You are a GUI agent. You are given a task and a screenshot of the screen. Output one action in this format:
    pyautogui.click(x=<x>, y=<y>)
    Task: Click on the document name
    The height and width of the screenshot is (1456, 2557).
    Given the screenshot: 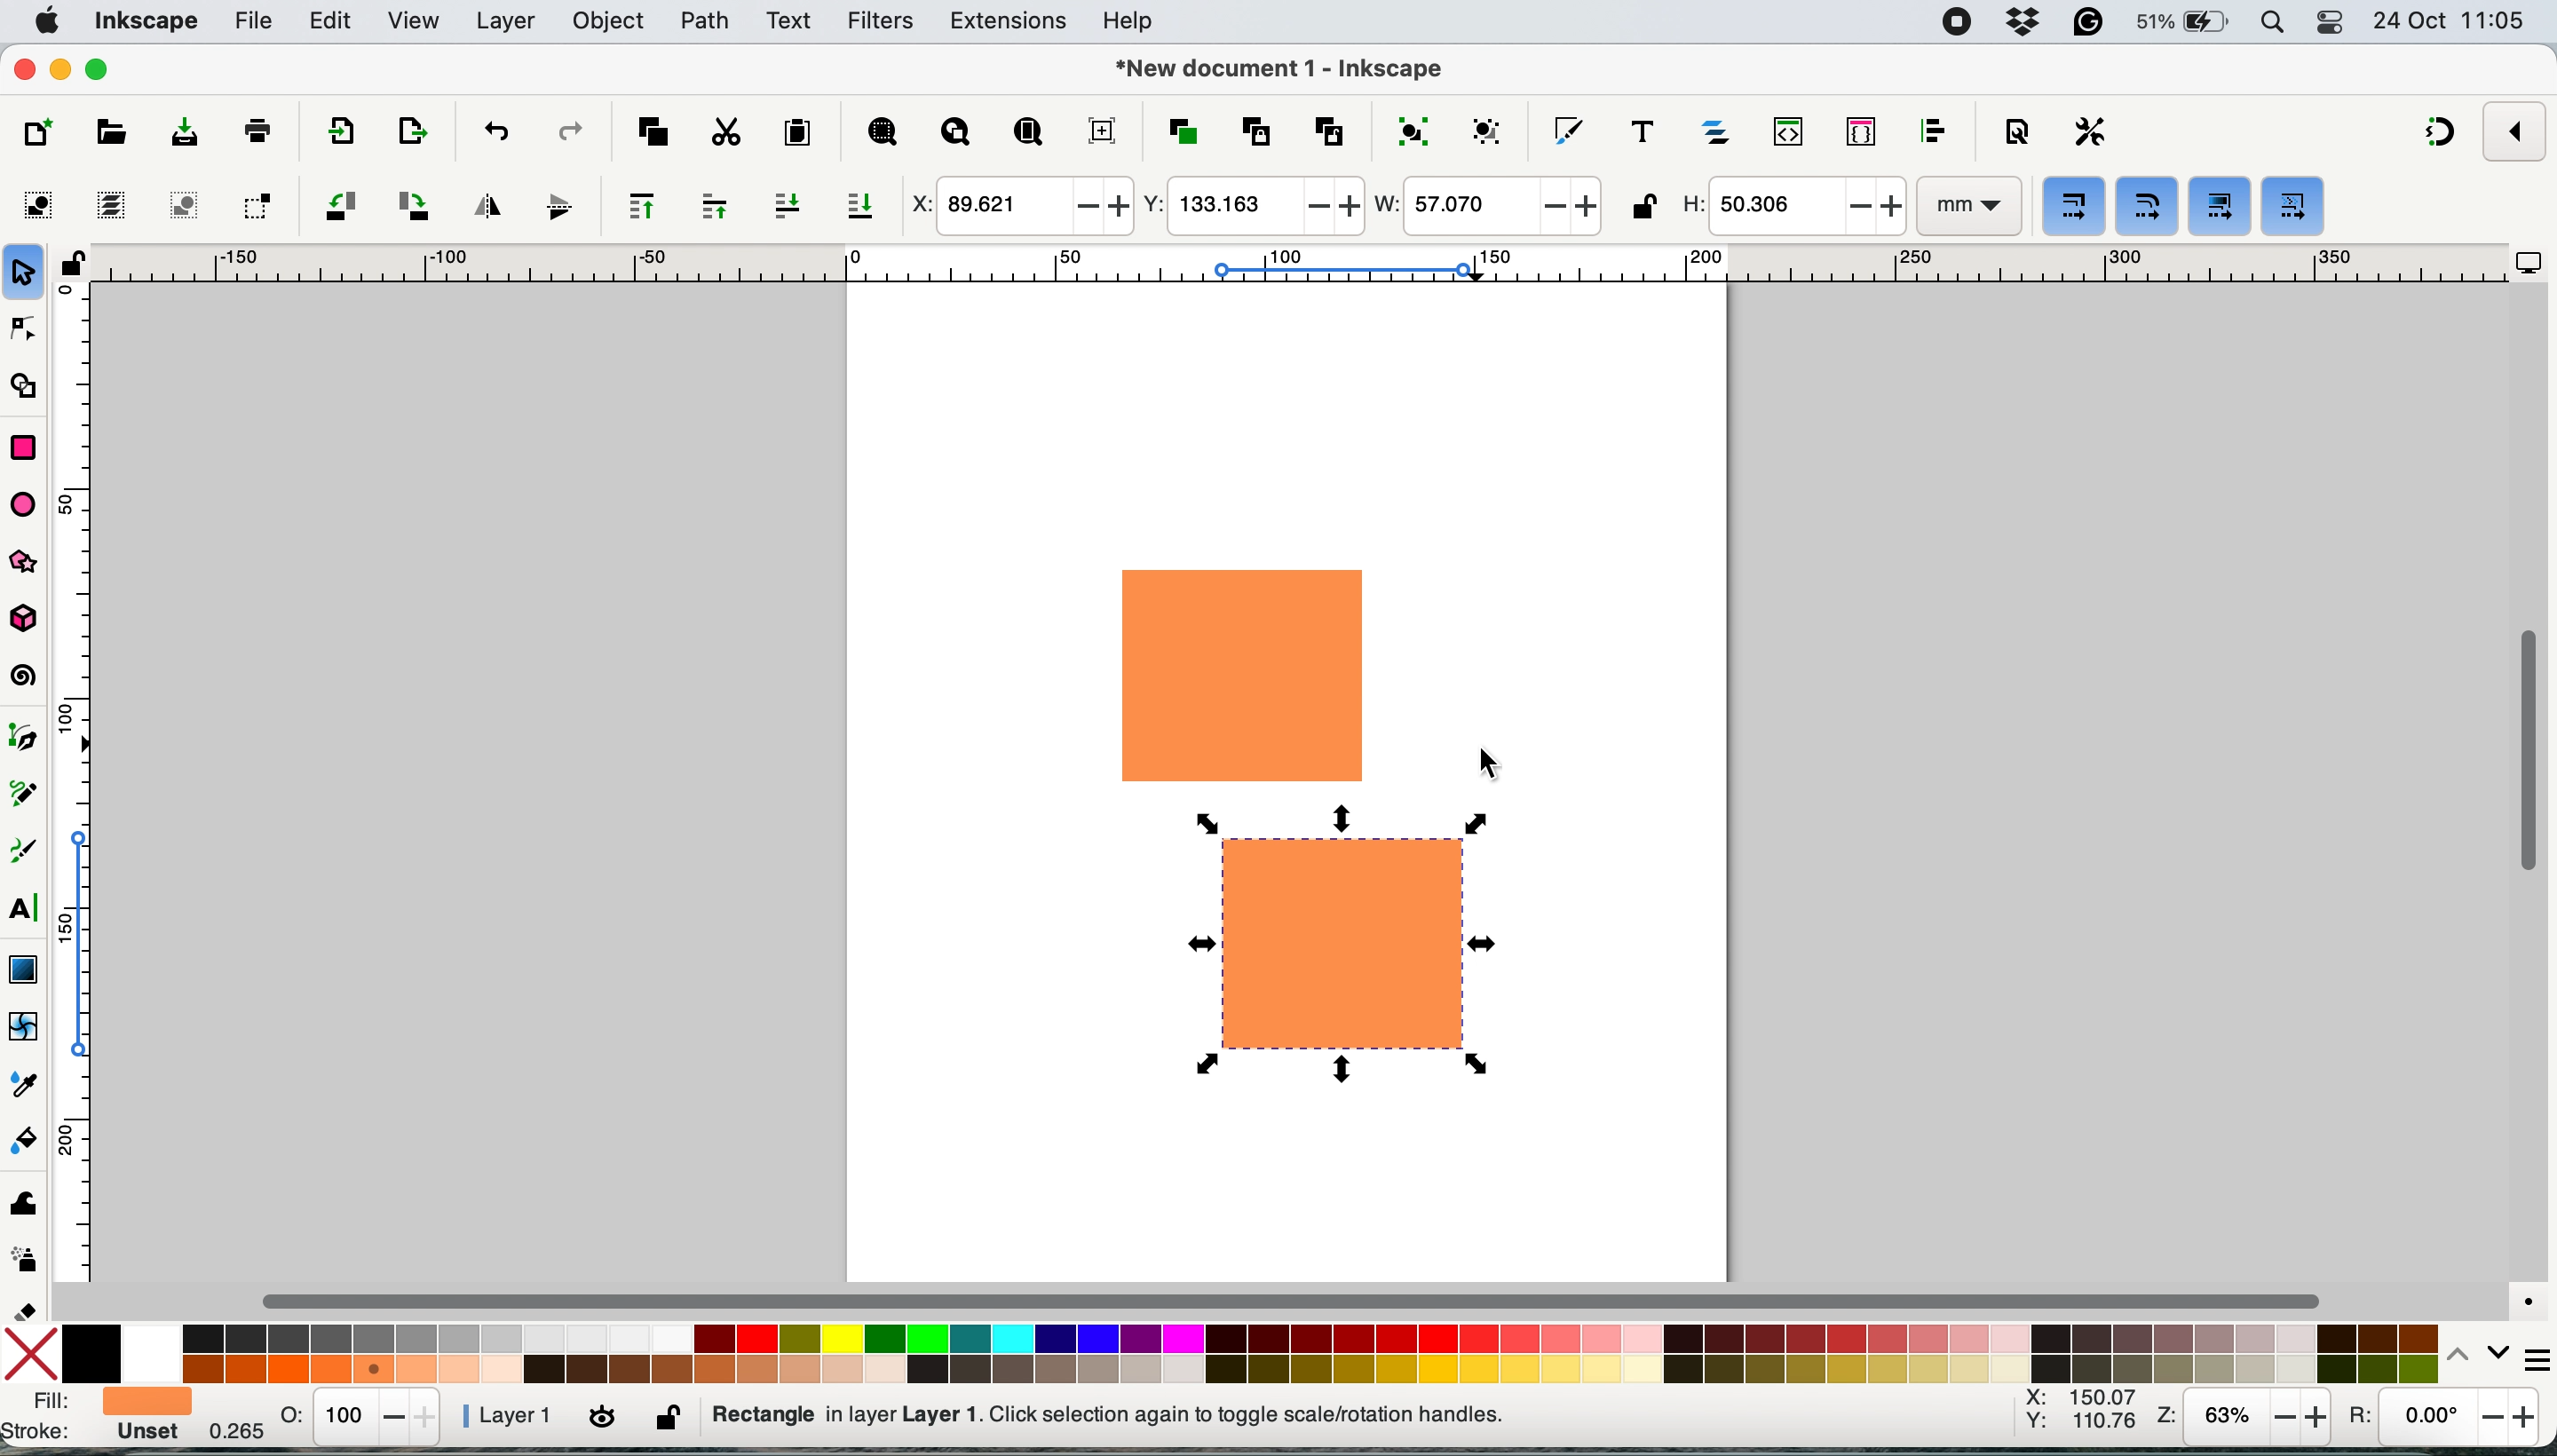 What is the action you would take?
    pyautogui.click(x=1279, y=70)
    